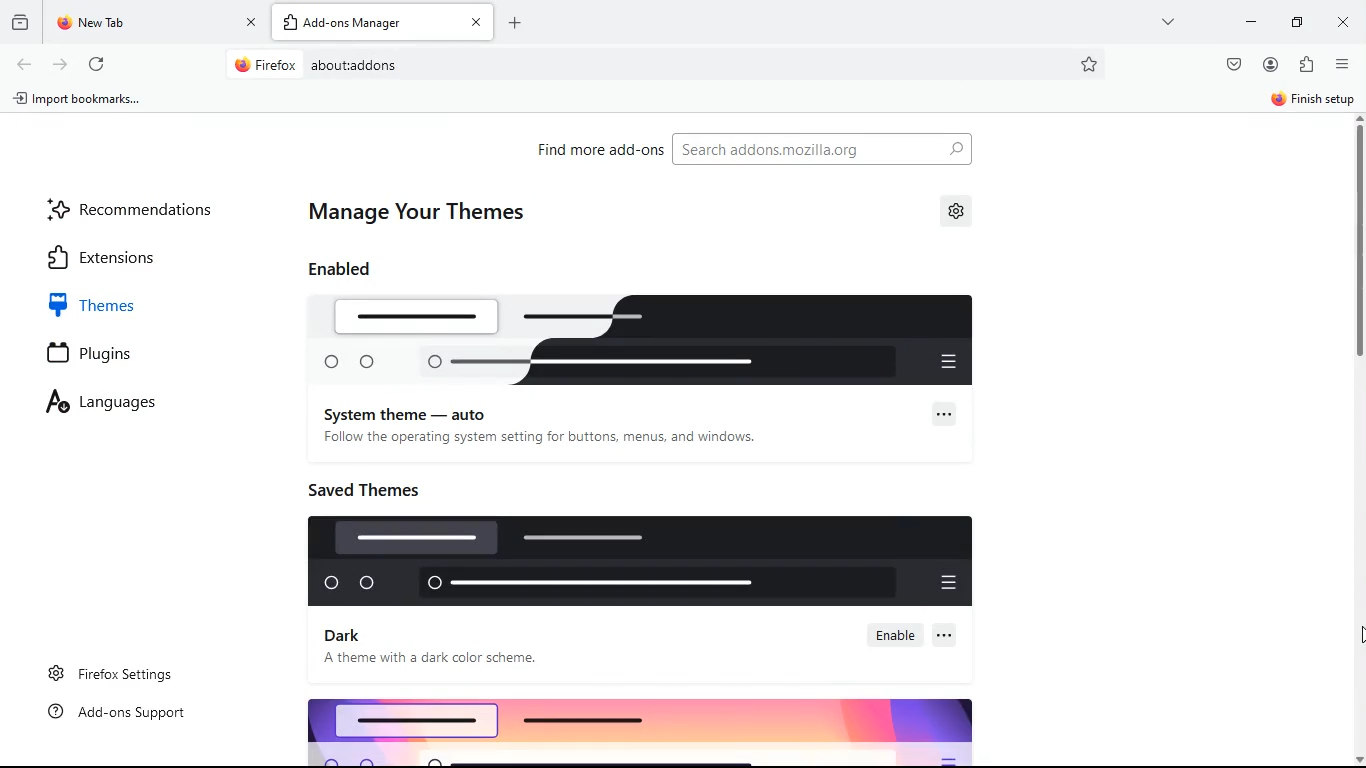 The image size is (1366, 768). Describe the element at coordinates (125, 256) in the screenshot. I see `extensions` at that location.